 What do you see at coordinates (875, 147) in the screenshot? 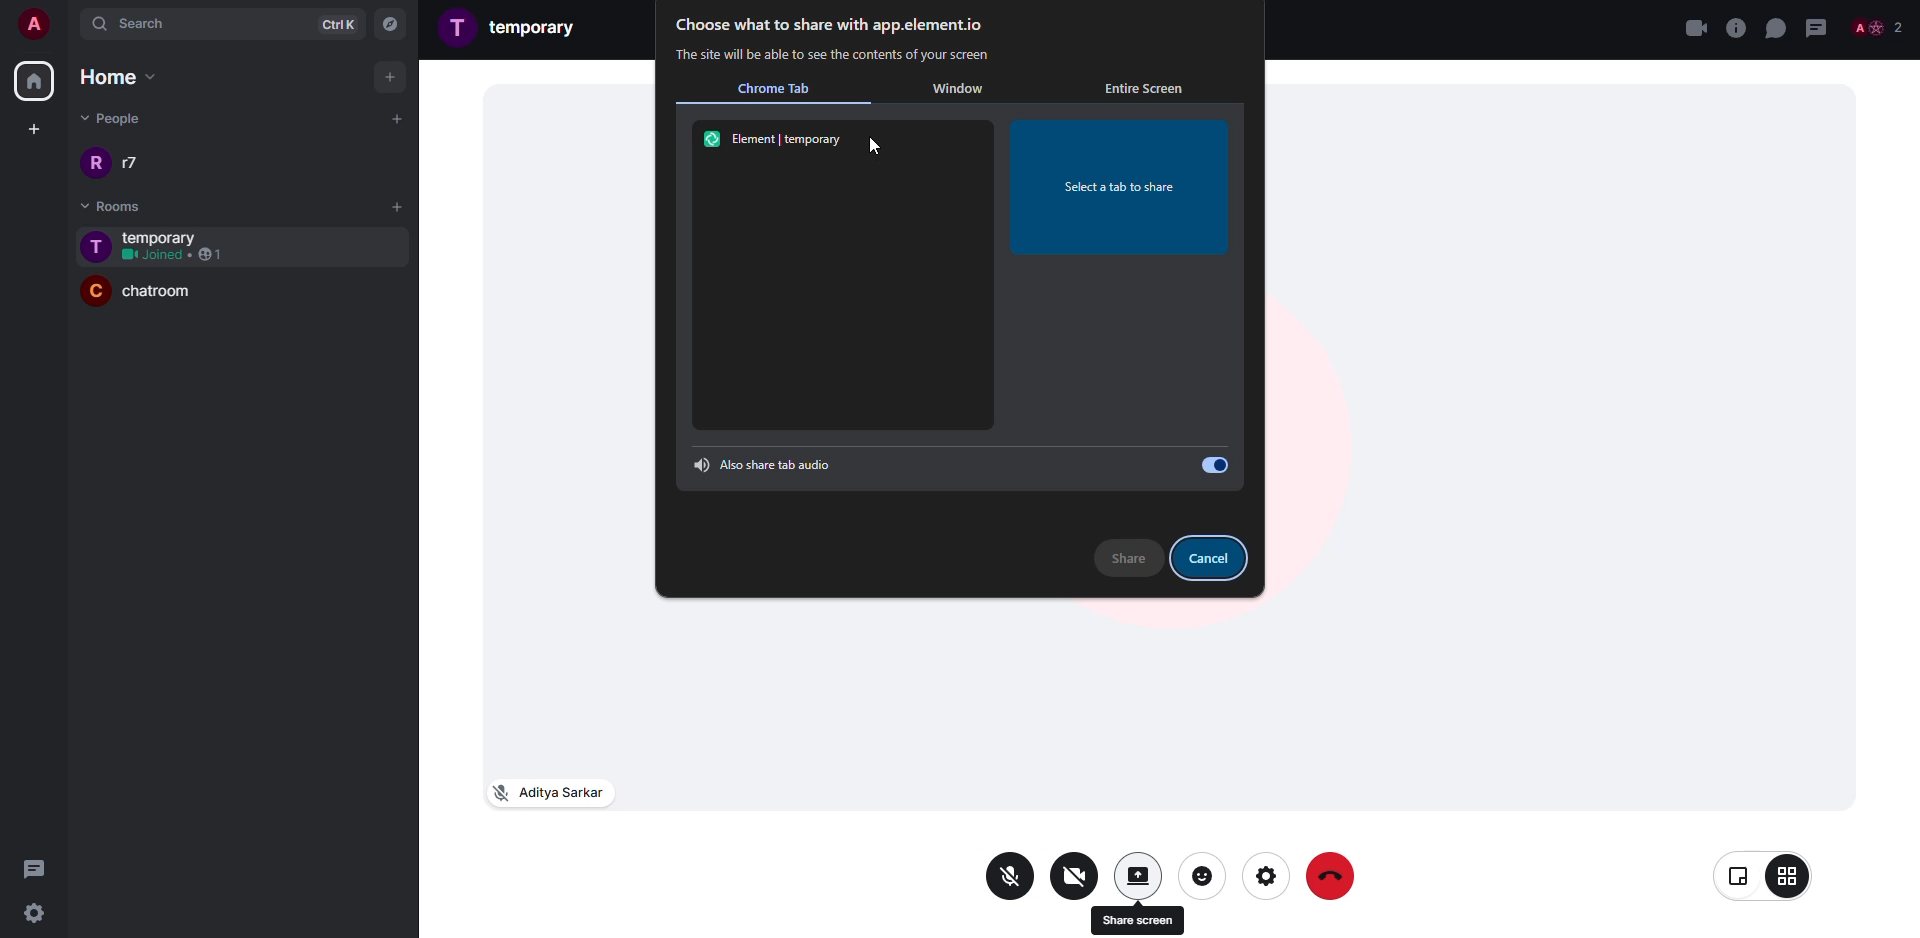
I see `cursor` at bounding box center [875, 147].